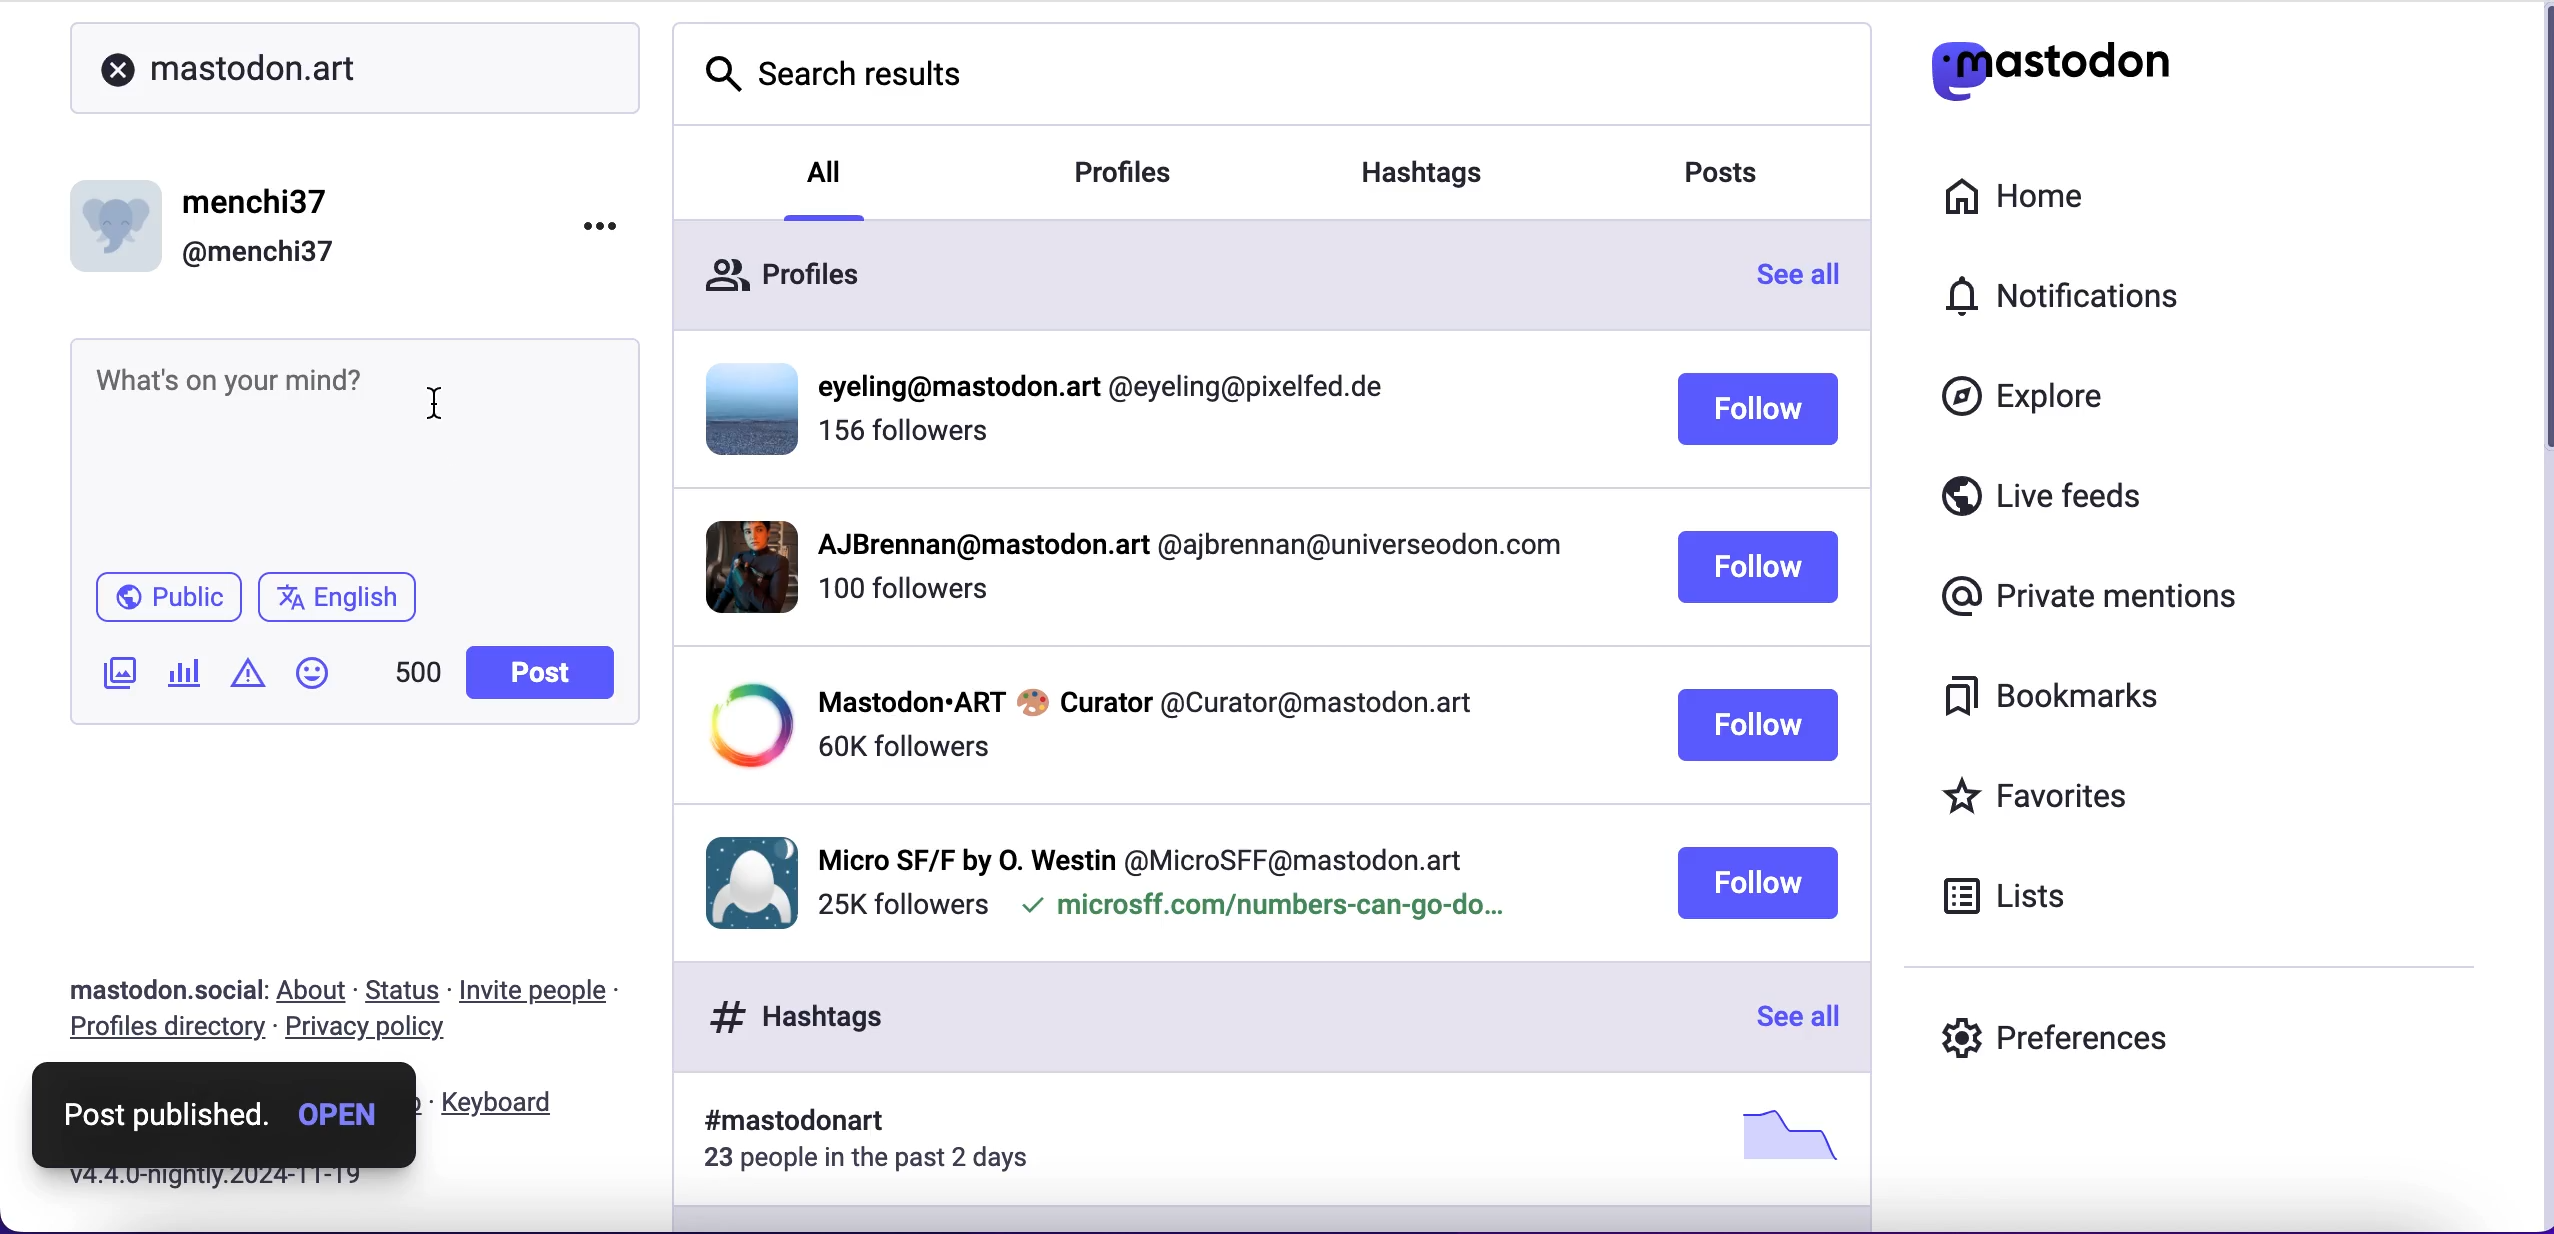  I want to click on display picture, so click(120, 219).